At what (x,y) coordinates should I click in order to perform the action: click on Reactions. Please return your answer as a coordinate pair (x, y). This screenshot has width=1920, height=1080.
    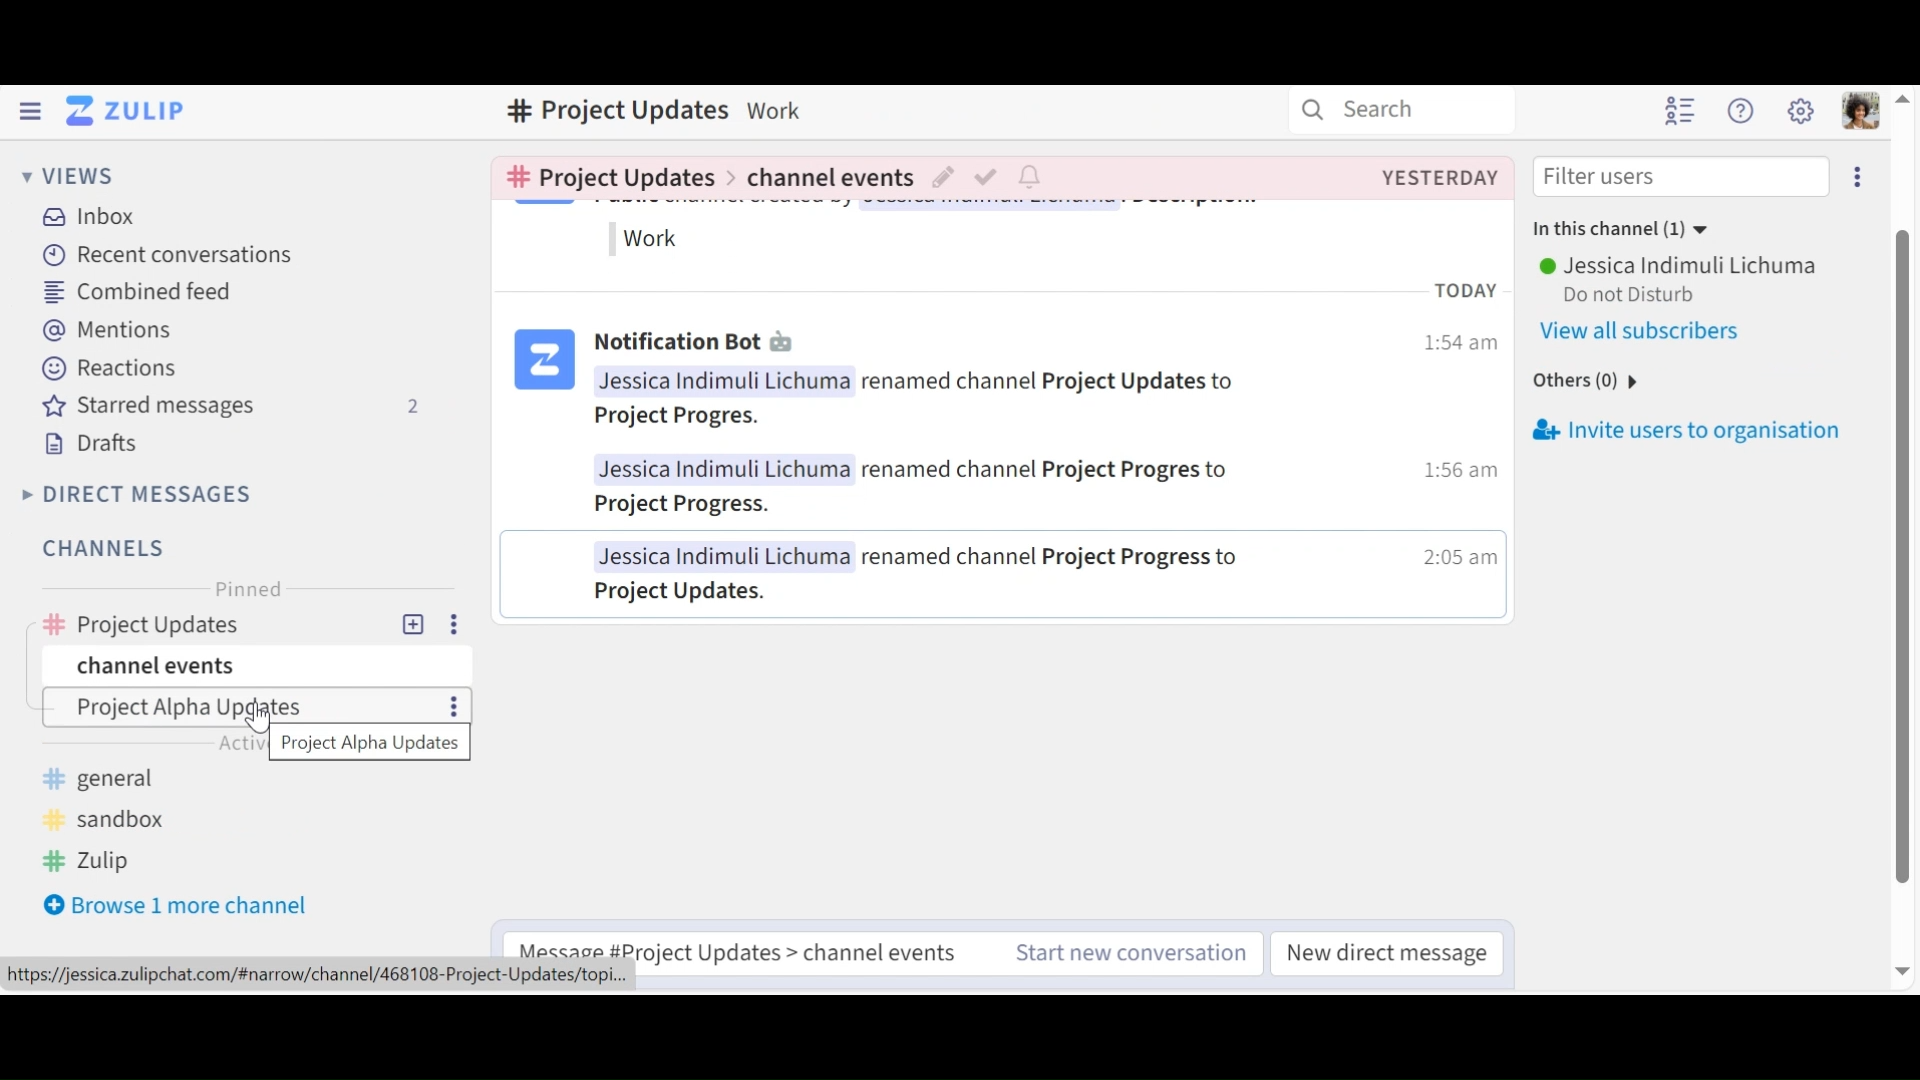
    Looking at the image, I should click on (109, 366).